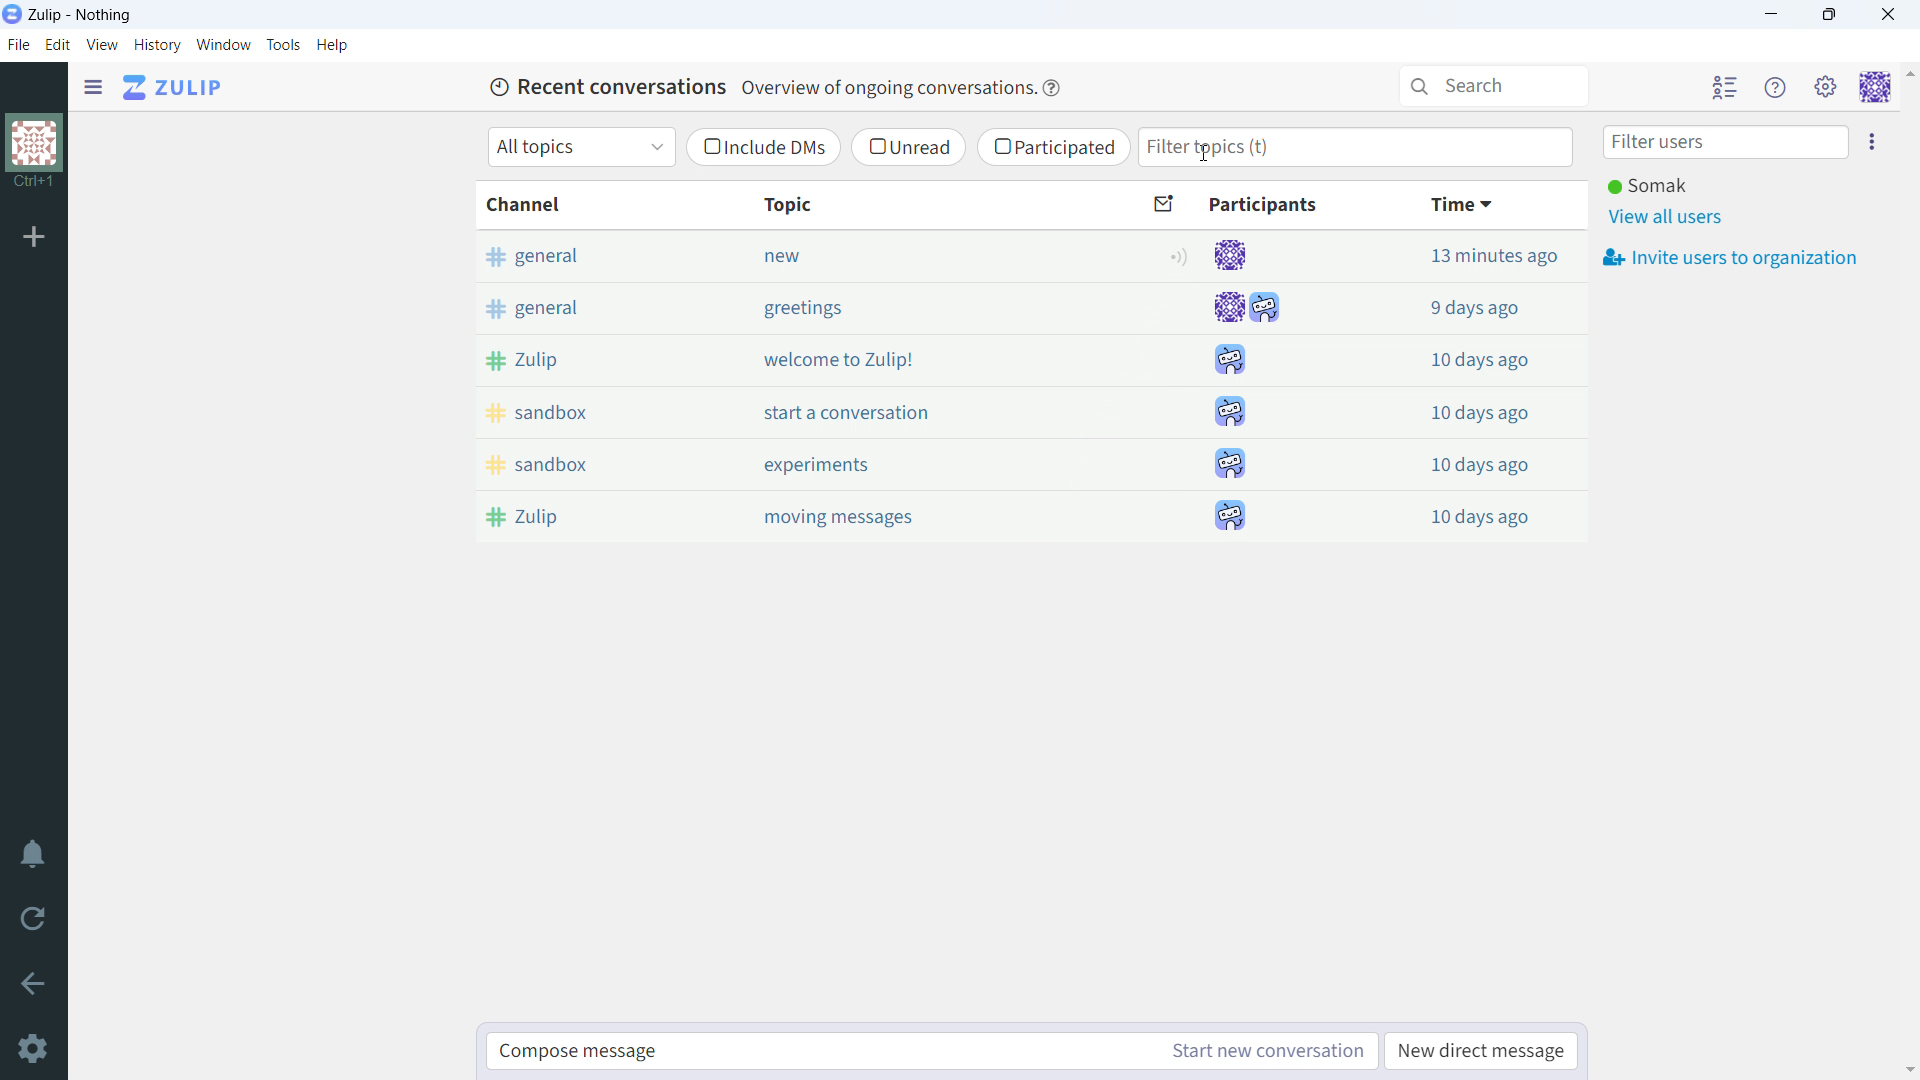  Describe the element at coordinates (578, 412) in the screenshot. I see `sandbox` at that location.